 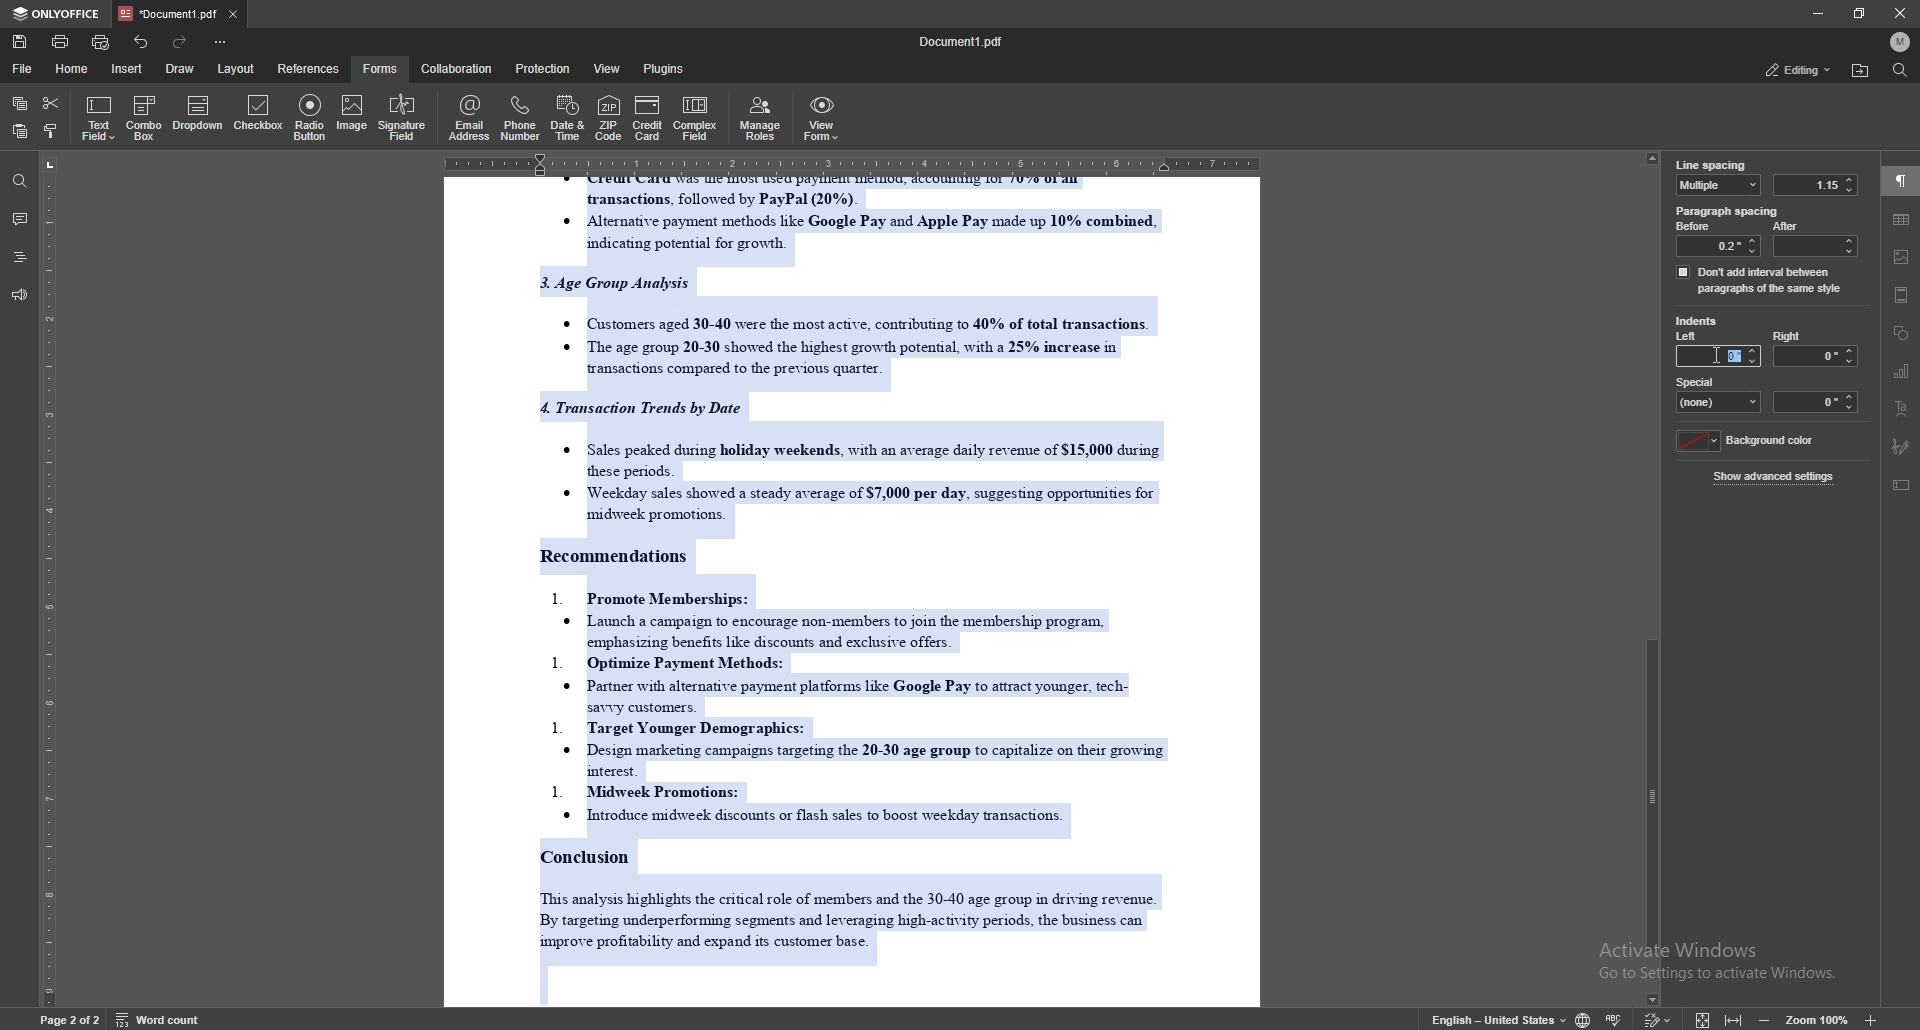 I want to click on change doc language, so click(x=1584, y=1018).